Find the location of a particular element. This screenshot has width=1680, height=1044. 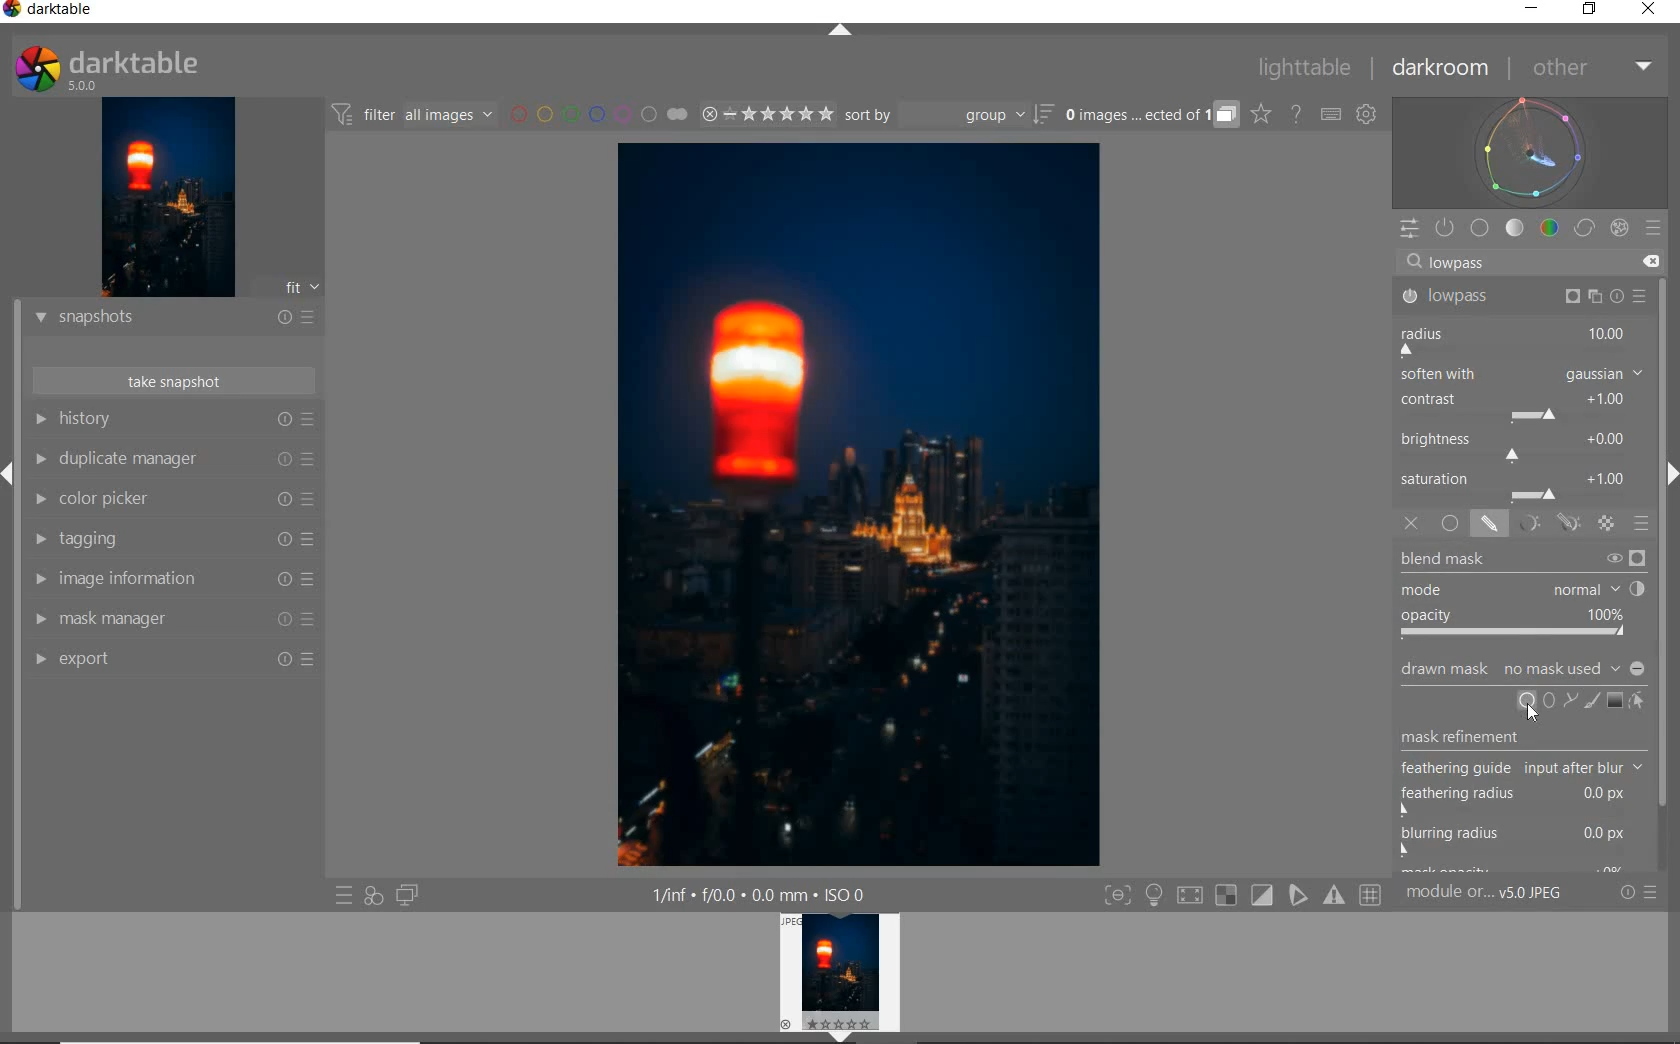

IMAGE INFORMATION is located at coordinates (172, 581).